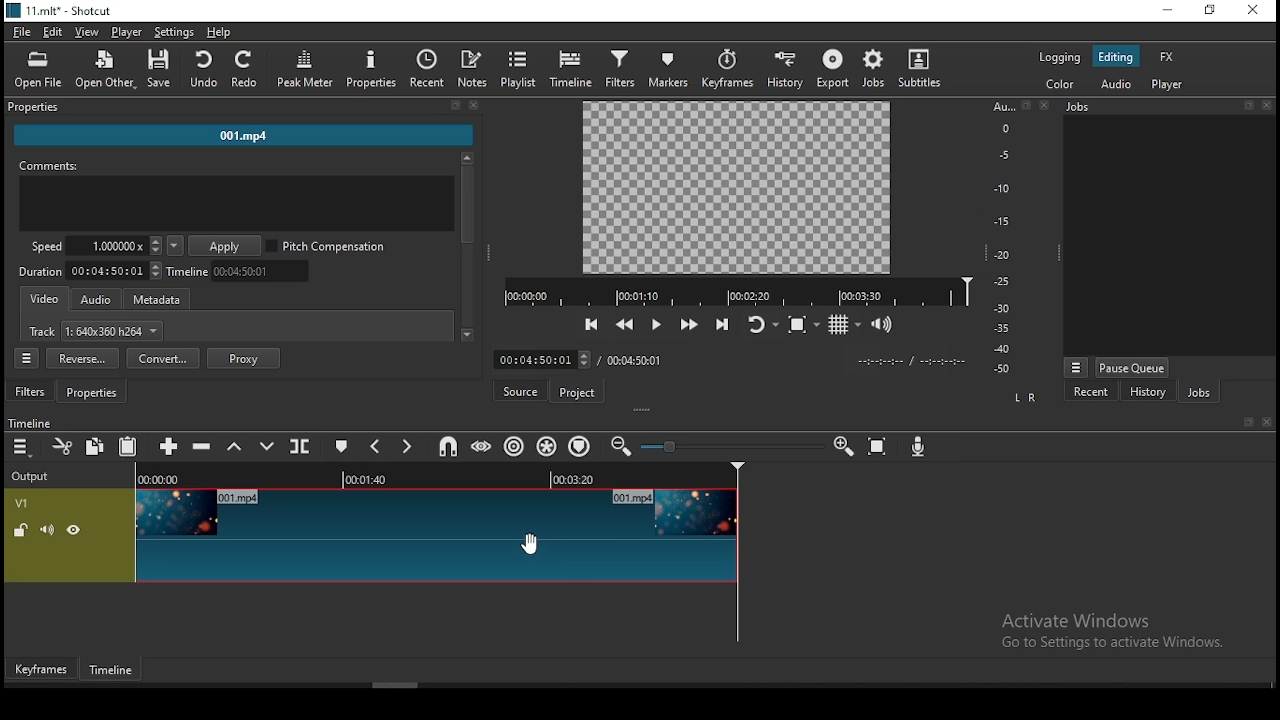 The width and height of the screenshot is (1280, 720). What do you see at coordinates (1166, 11) in the screenshot?
I see `minimize` at bounding box center [1166, 11].